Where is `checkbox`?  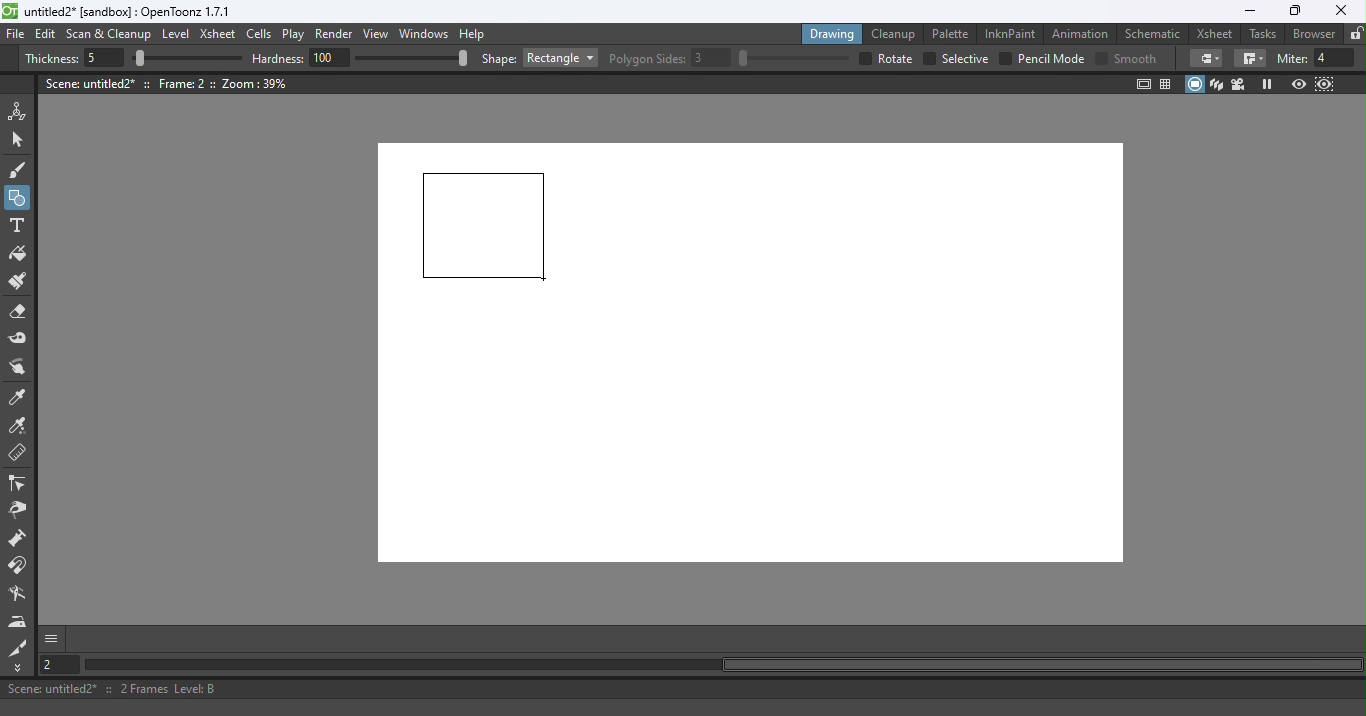
checkbox is located at coordinates (863, 58).